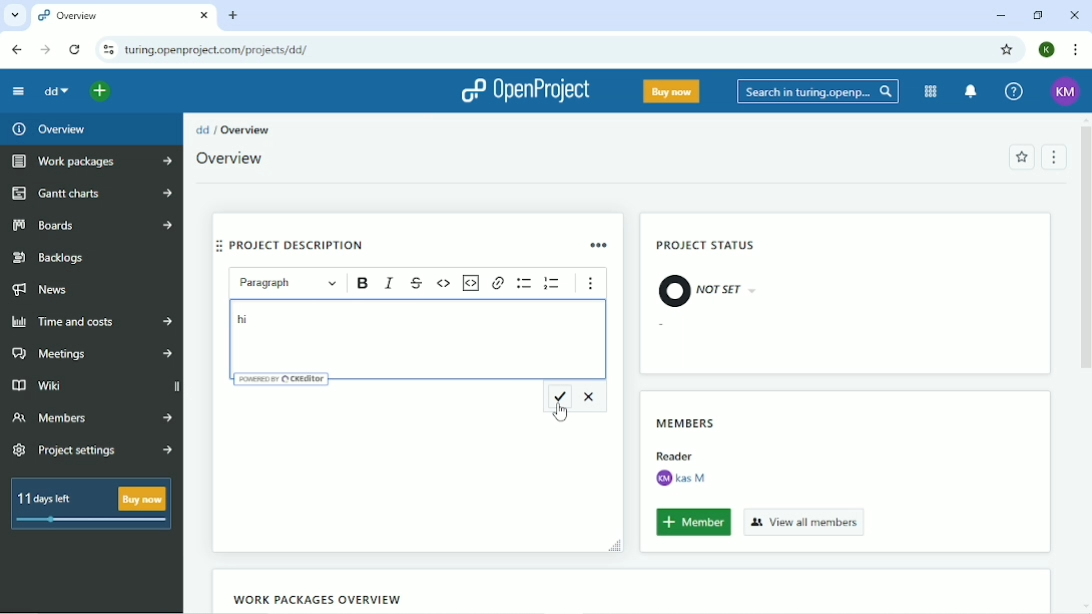 Image resolution: width=1092 pixels, height=614 pixels. I want to click on View site information, so click(108, 50).